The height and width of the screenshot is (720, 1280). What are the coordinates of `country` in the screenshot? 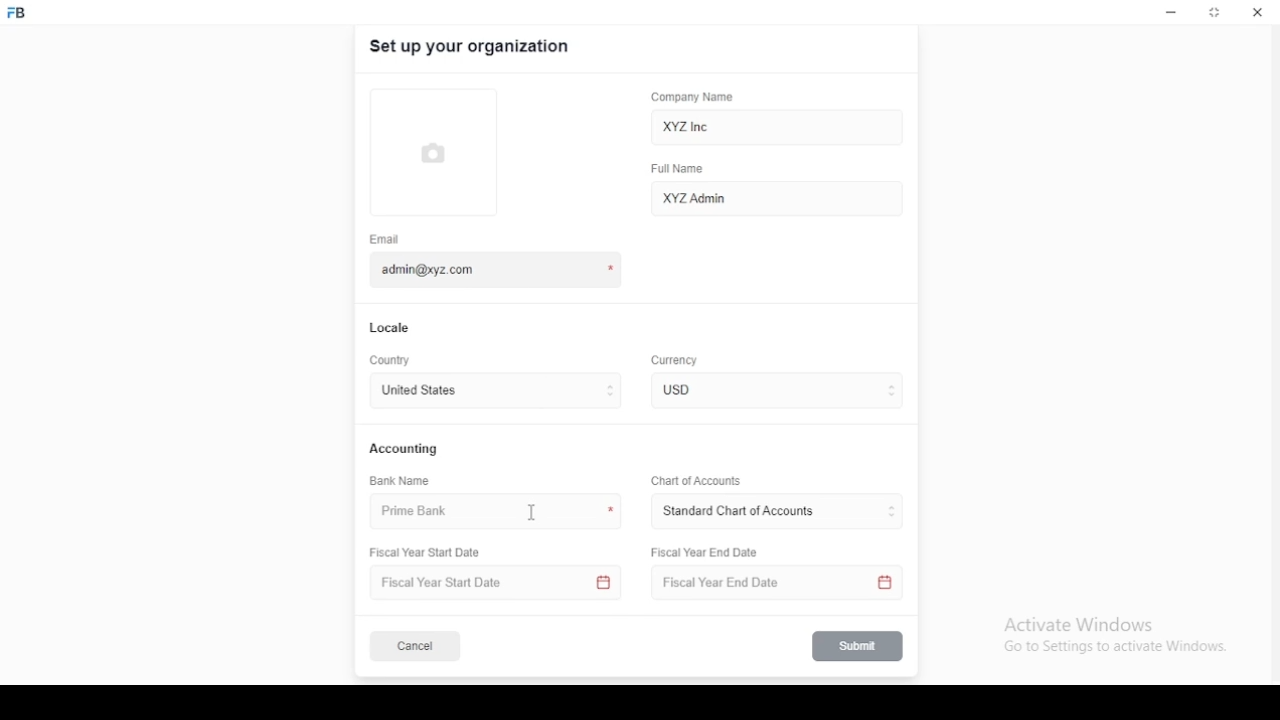 It's located at (392, 361).